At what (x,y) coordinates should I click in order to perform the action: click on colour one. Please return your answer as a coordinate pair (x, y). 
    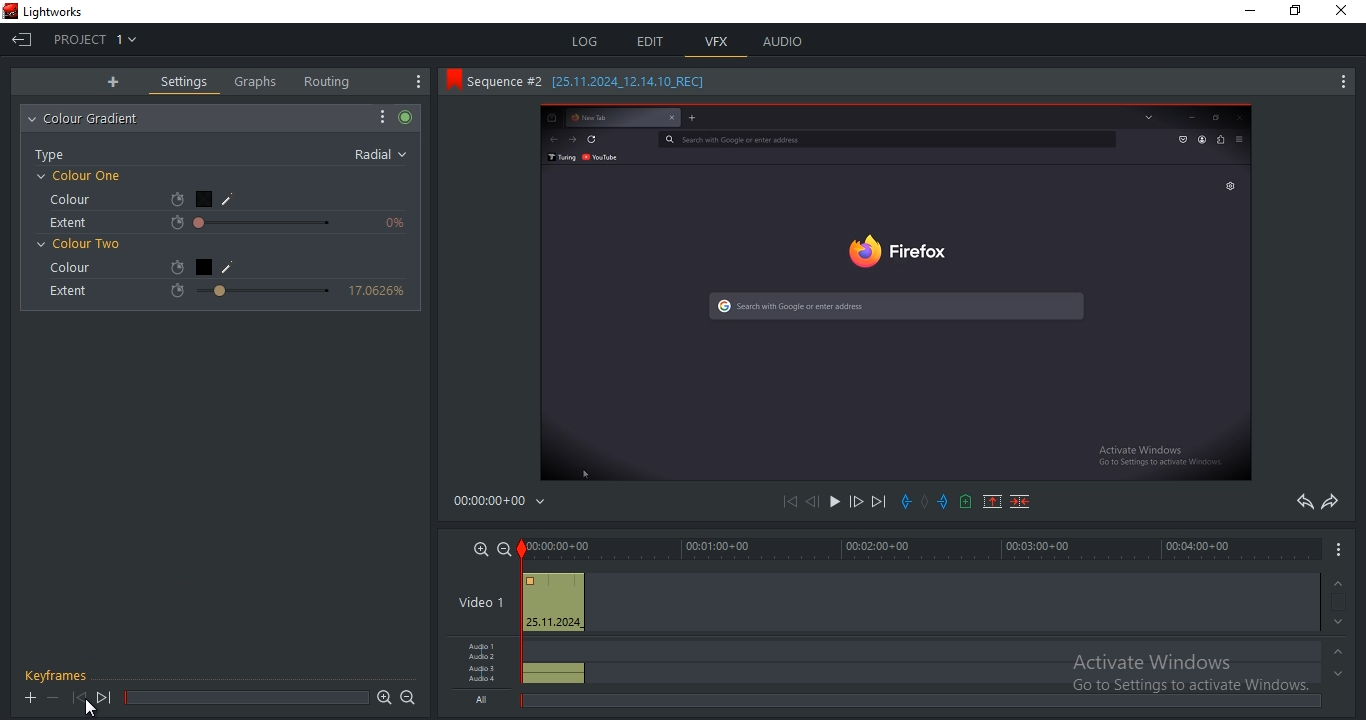
    Looking at the image, I should click on (81, 176).